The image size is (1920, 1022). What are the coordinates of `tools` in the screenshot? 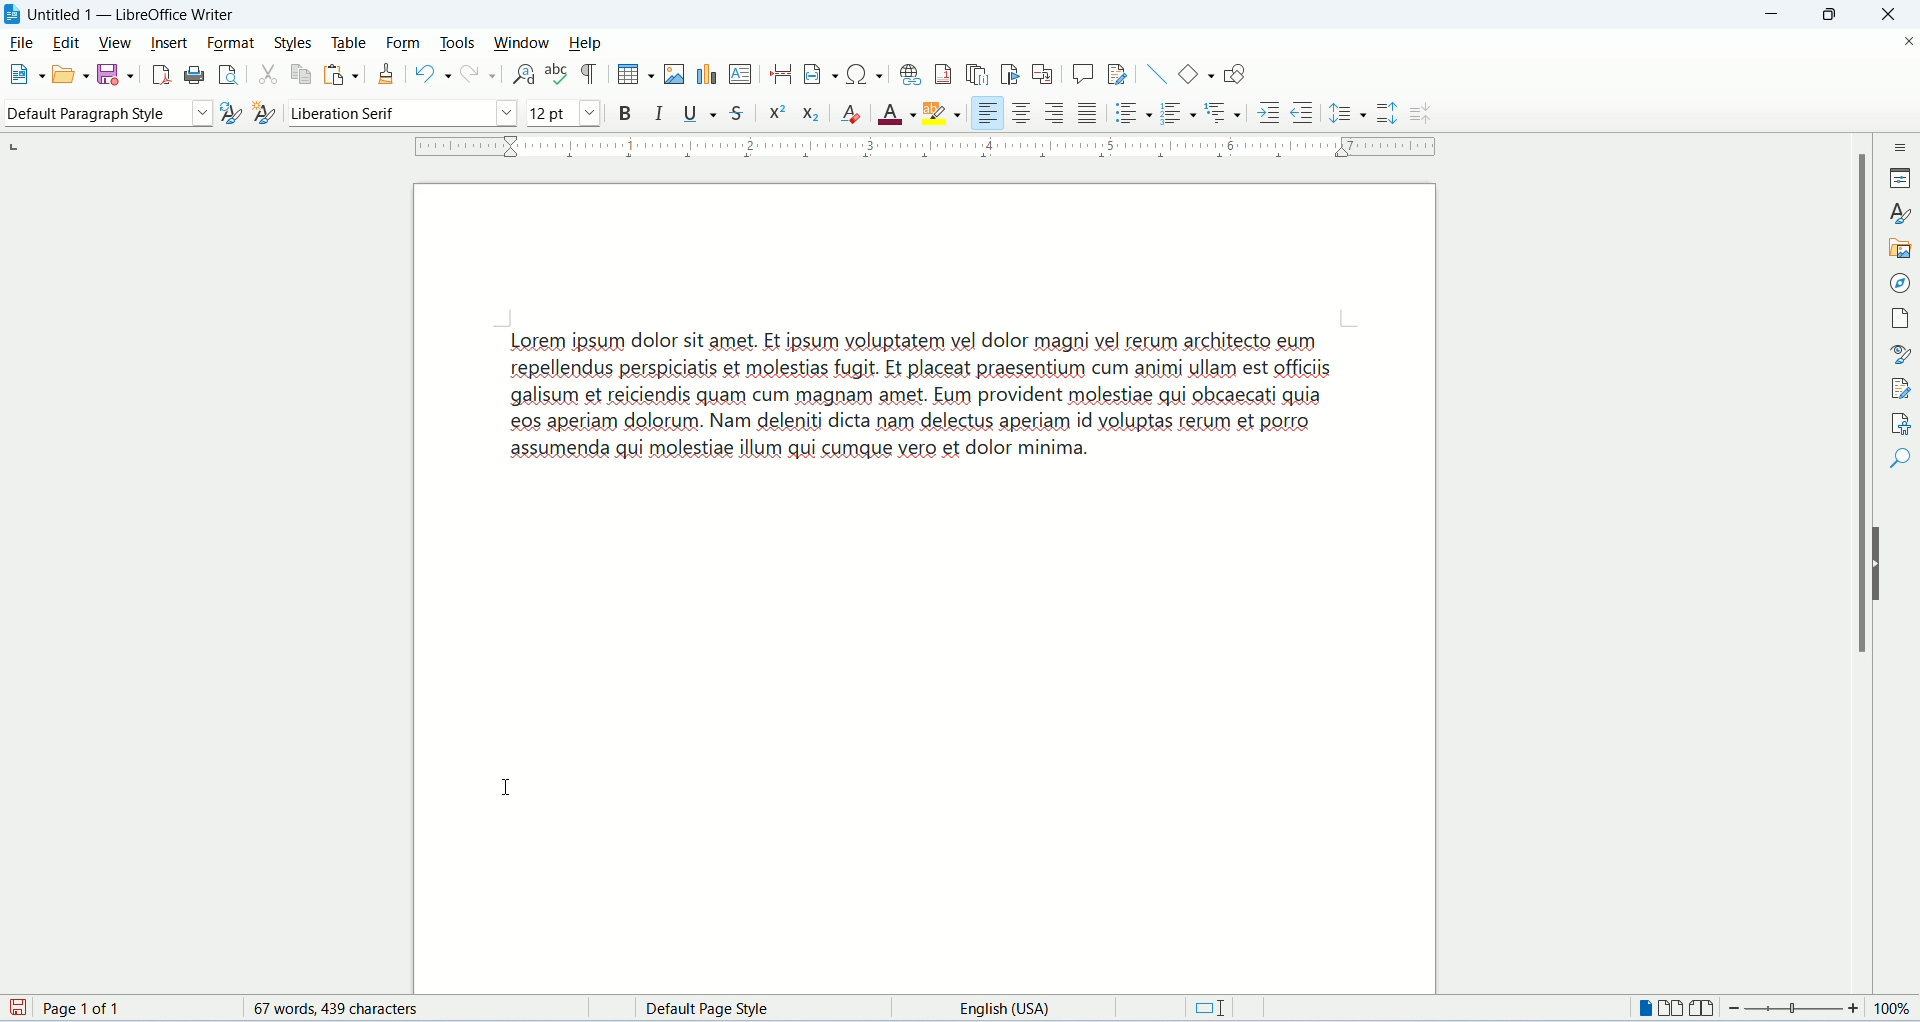 It's located at (458, 42).